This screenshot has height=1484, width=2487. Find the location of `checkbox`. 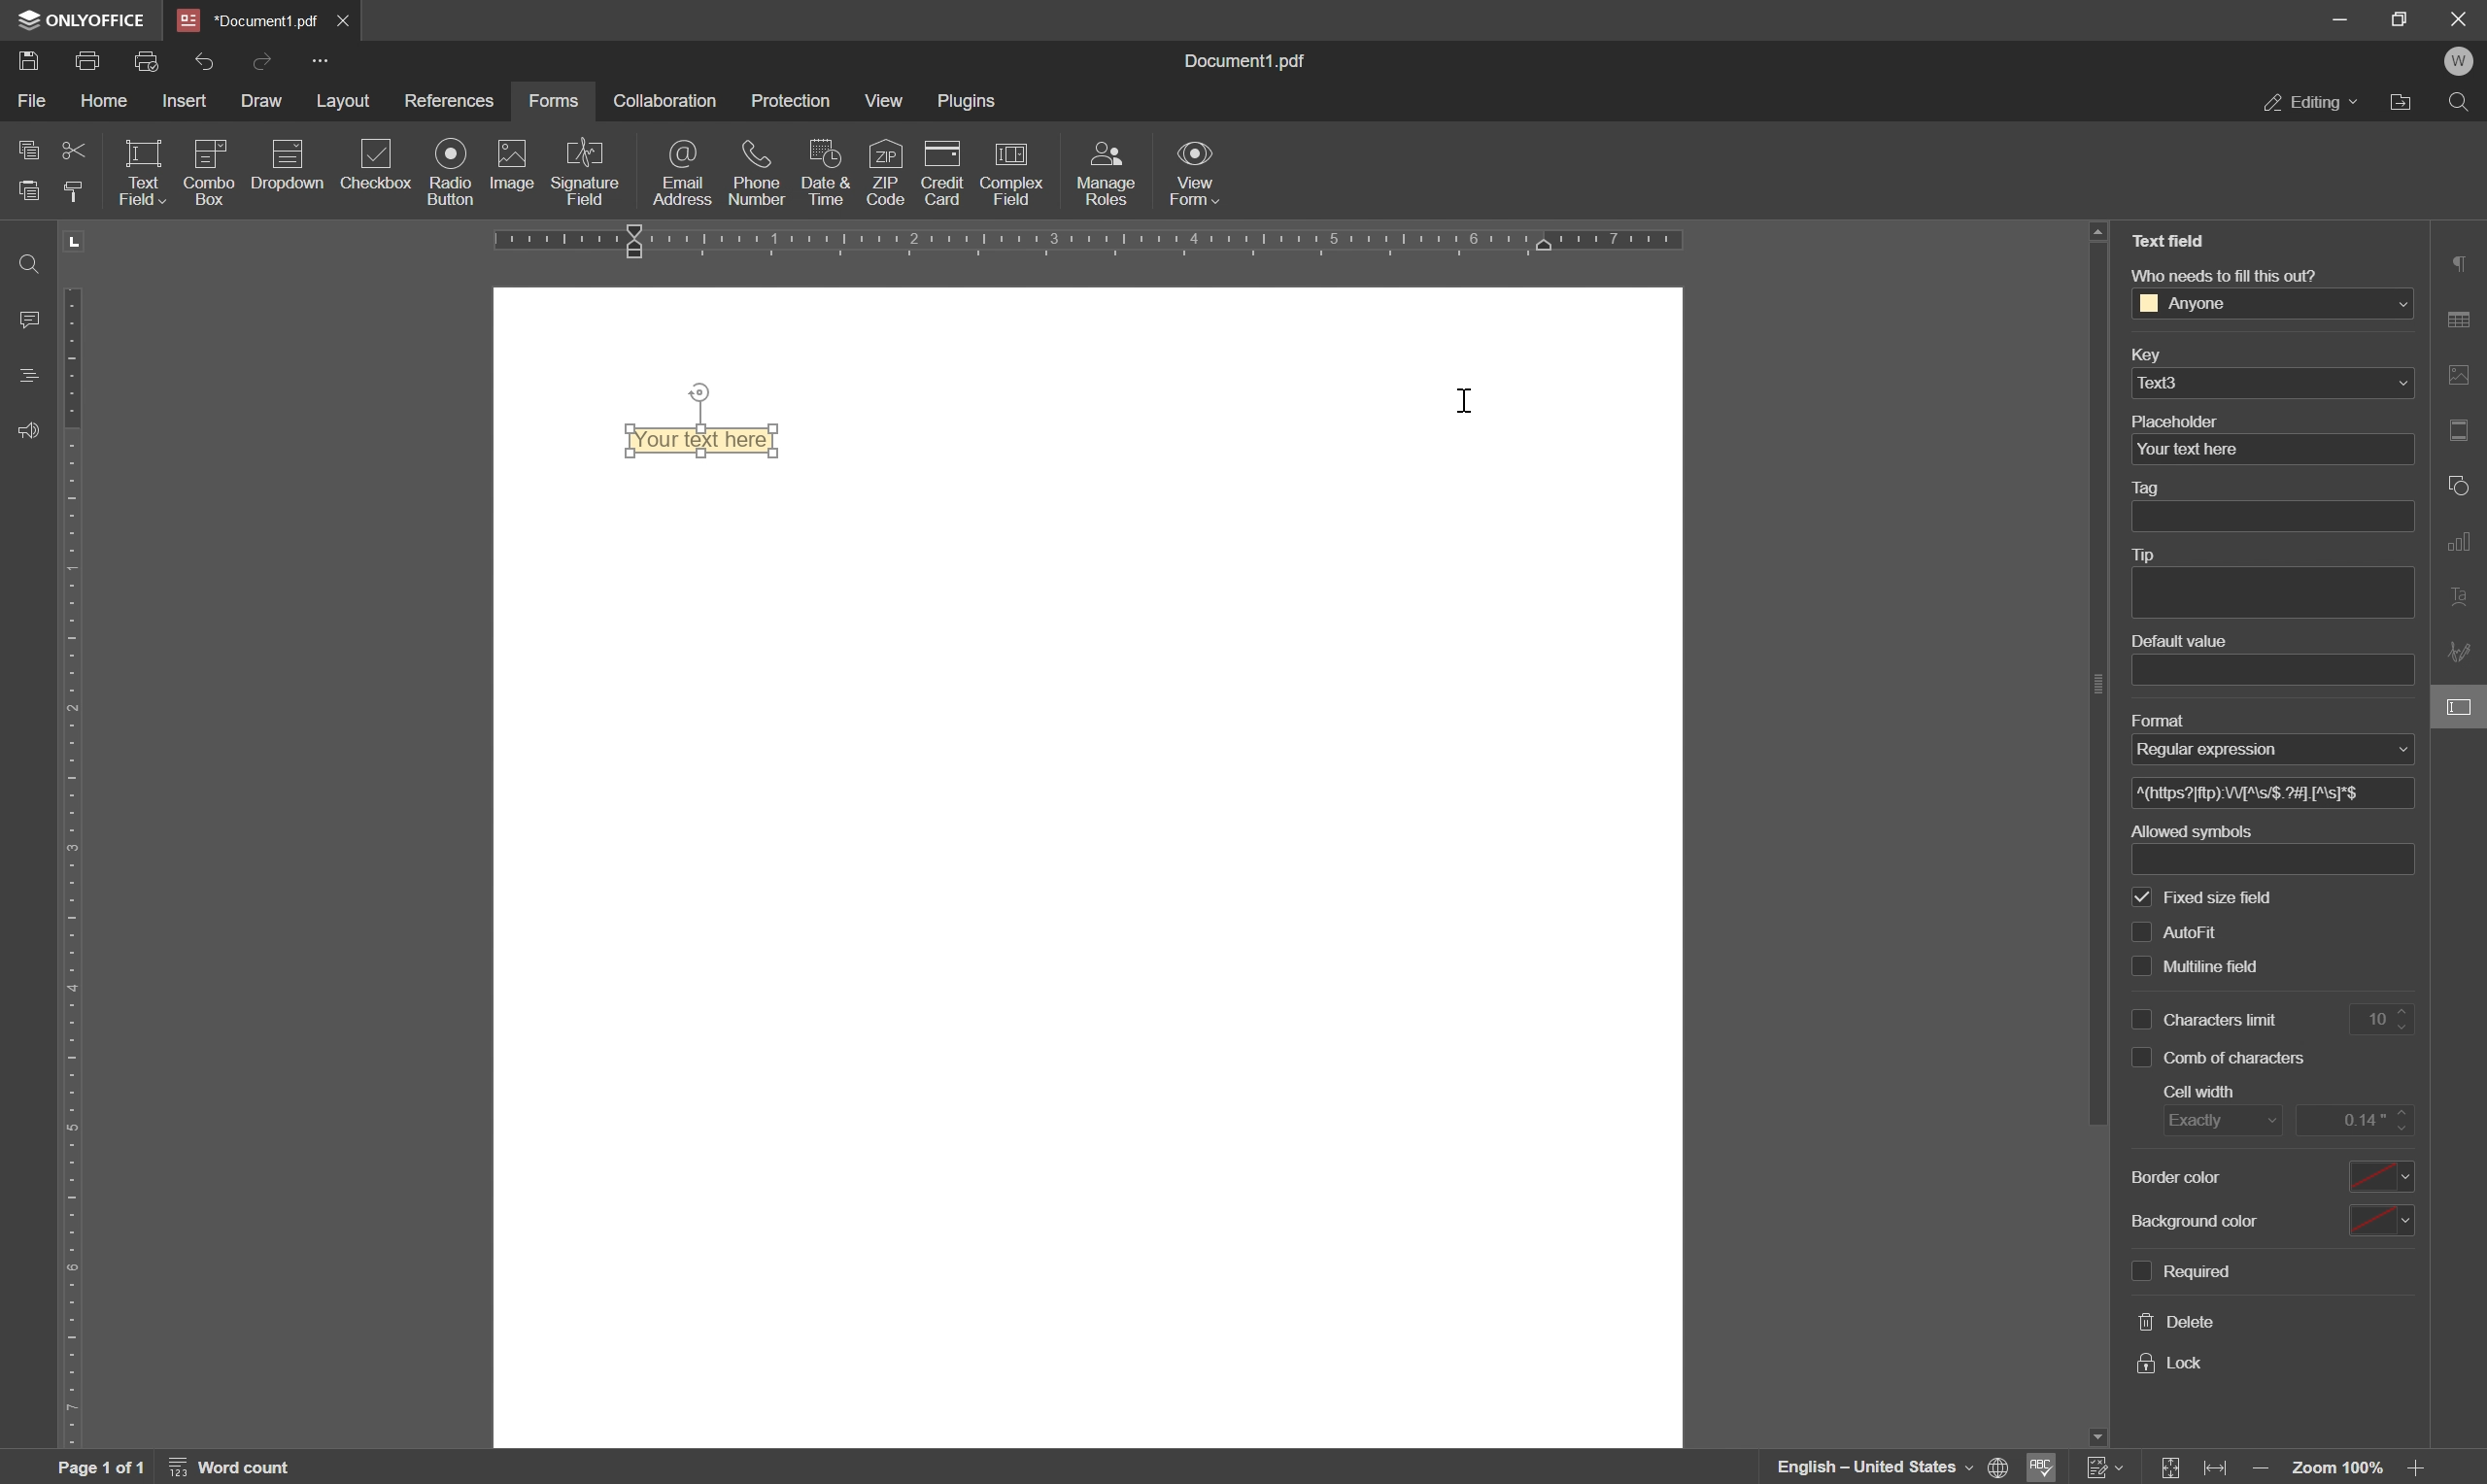

checkbox is located at coordinates (2144, 896).